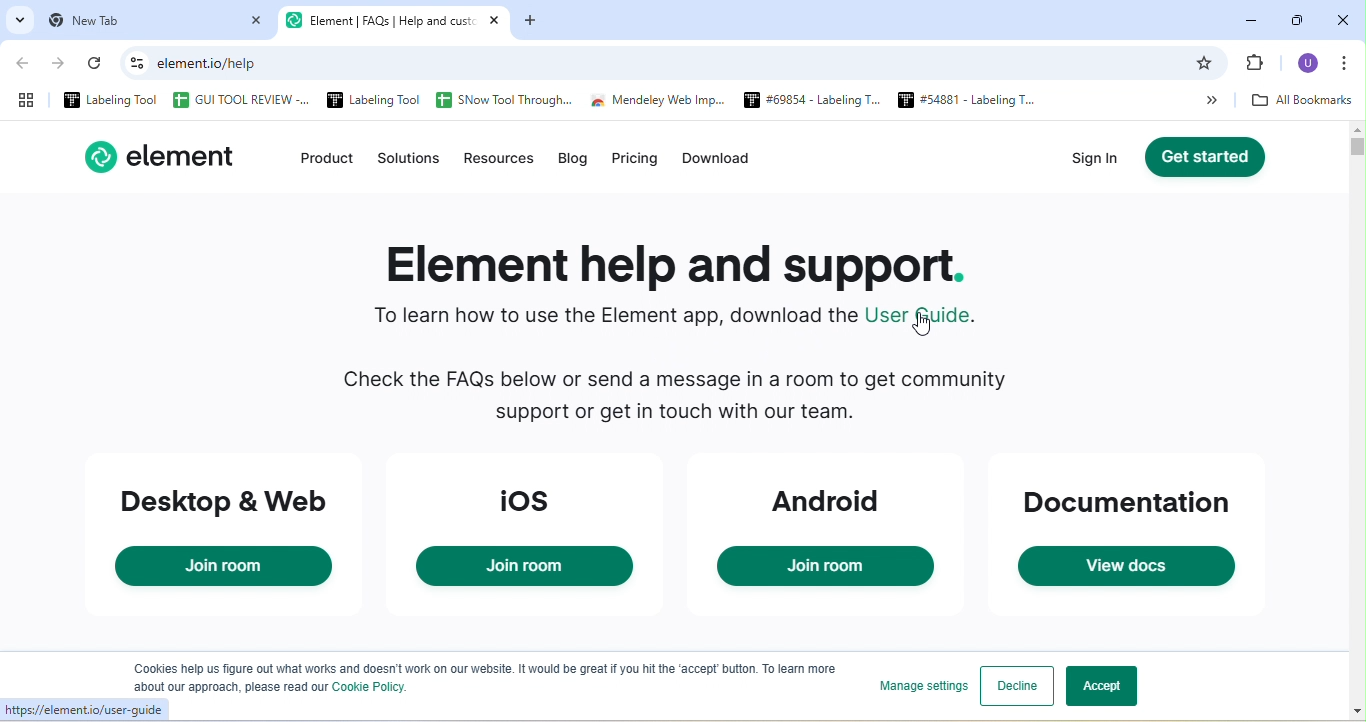  I want to click on sign in, so click(1095, 164).